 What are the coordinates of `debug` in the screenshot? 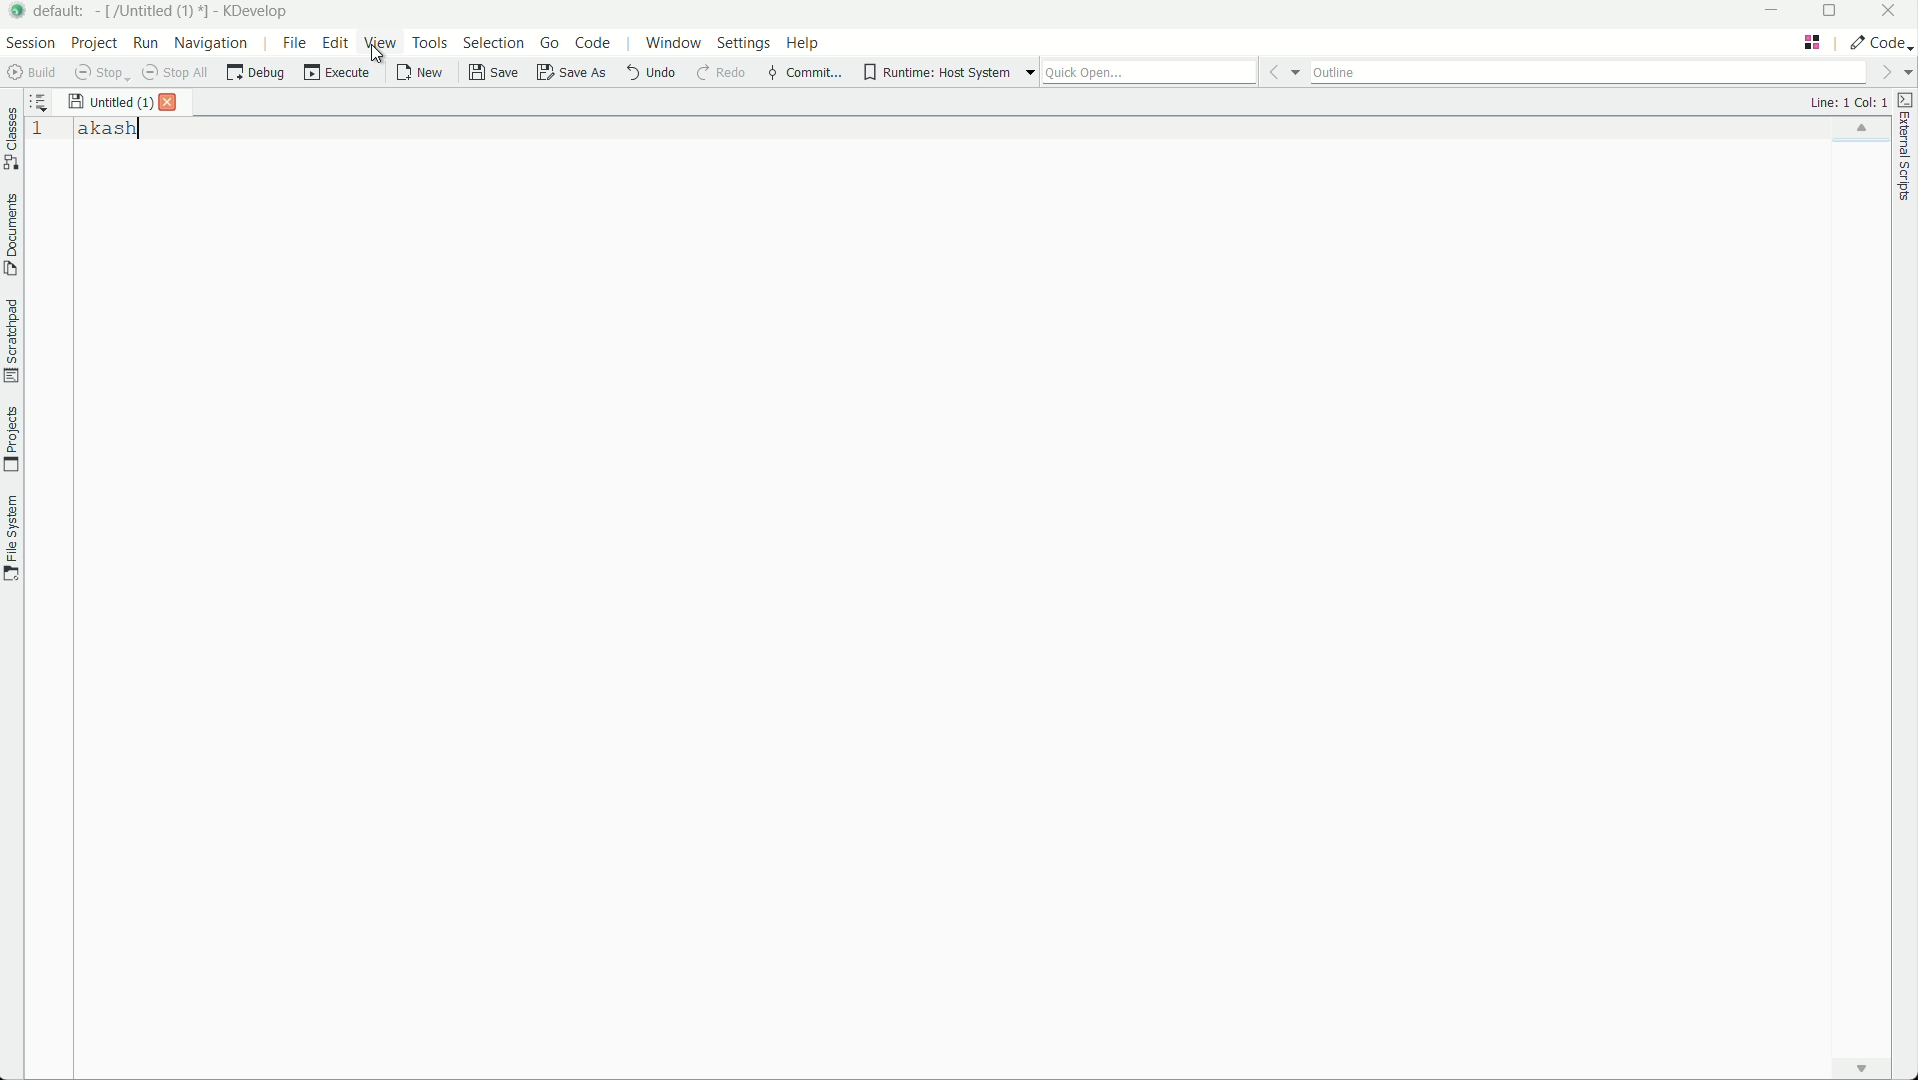 It's located at (255, 74).